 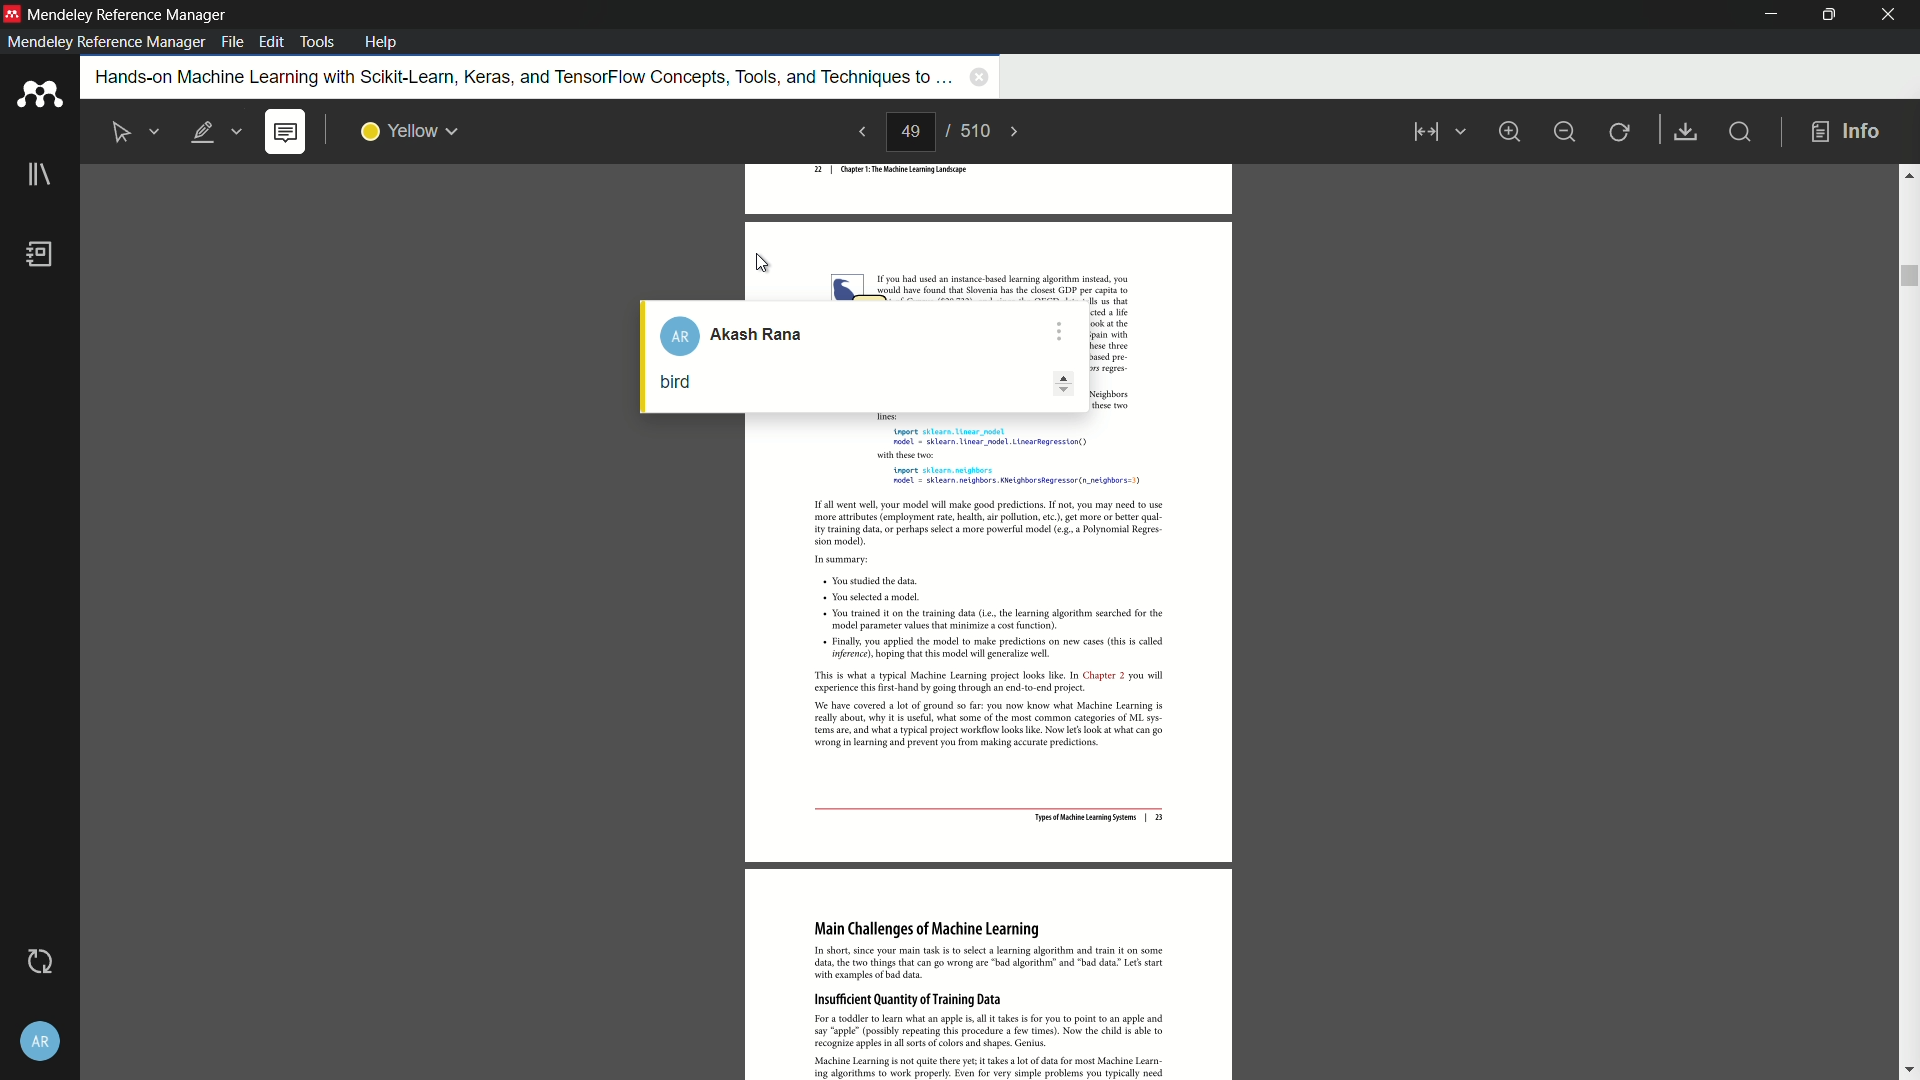 What do you see at coordinates (287, 132) in the screenshot?
I see `note selected` at bounding box center [287, 132].